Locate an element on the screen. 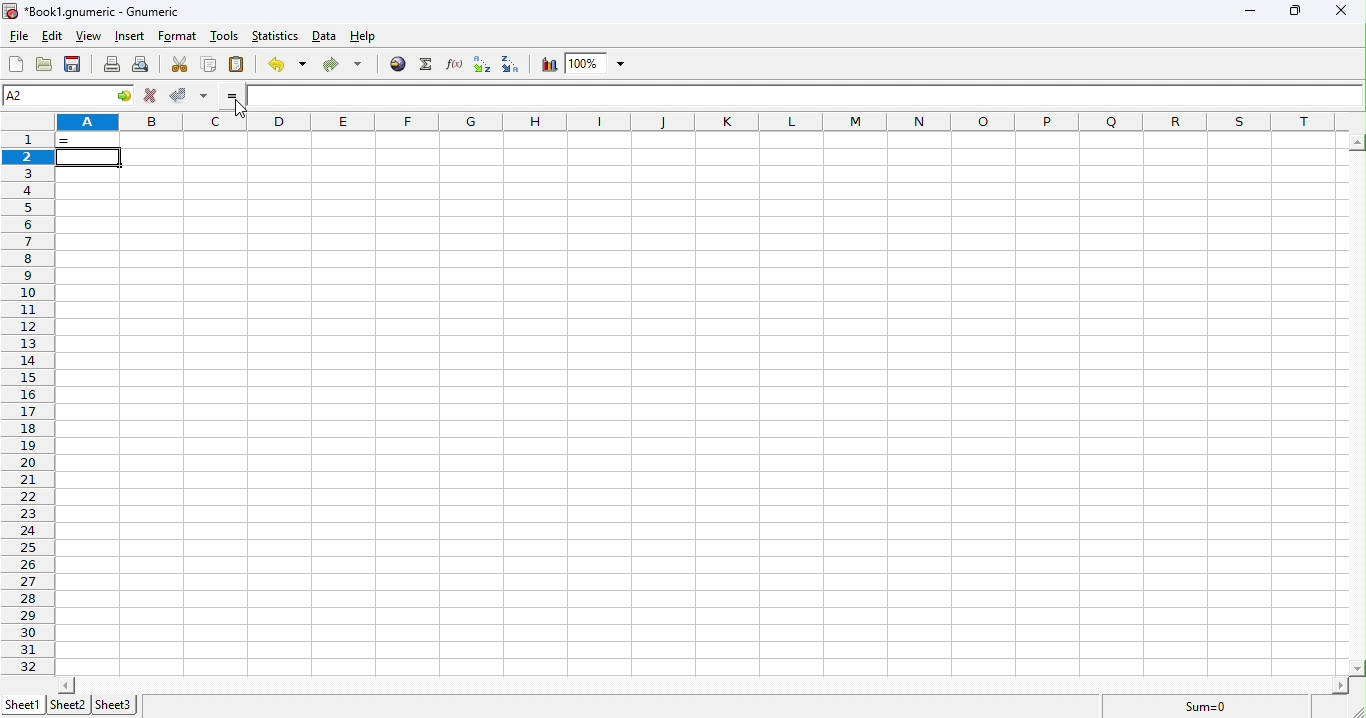 This screenshot has width=1366, height=718. zoom is located at coordinates (601, 63).